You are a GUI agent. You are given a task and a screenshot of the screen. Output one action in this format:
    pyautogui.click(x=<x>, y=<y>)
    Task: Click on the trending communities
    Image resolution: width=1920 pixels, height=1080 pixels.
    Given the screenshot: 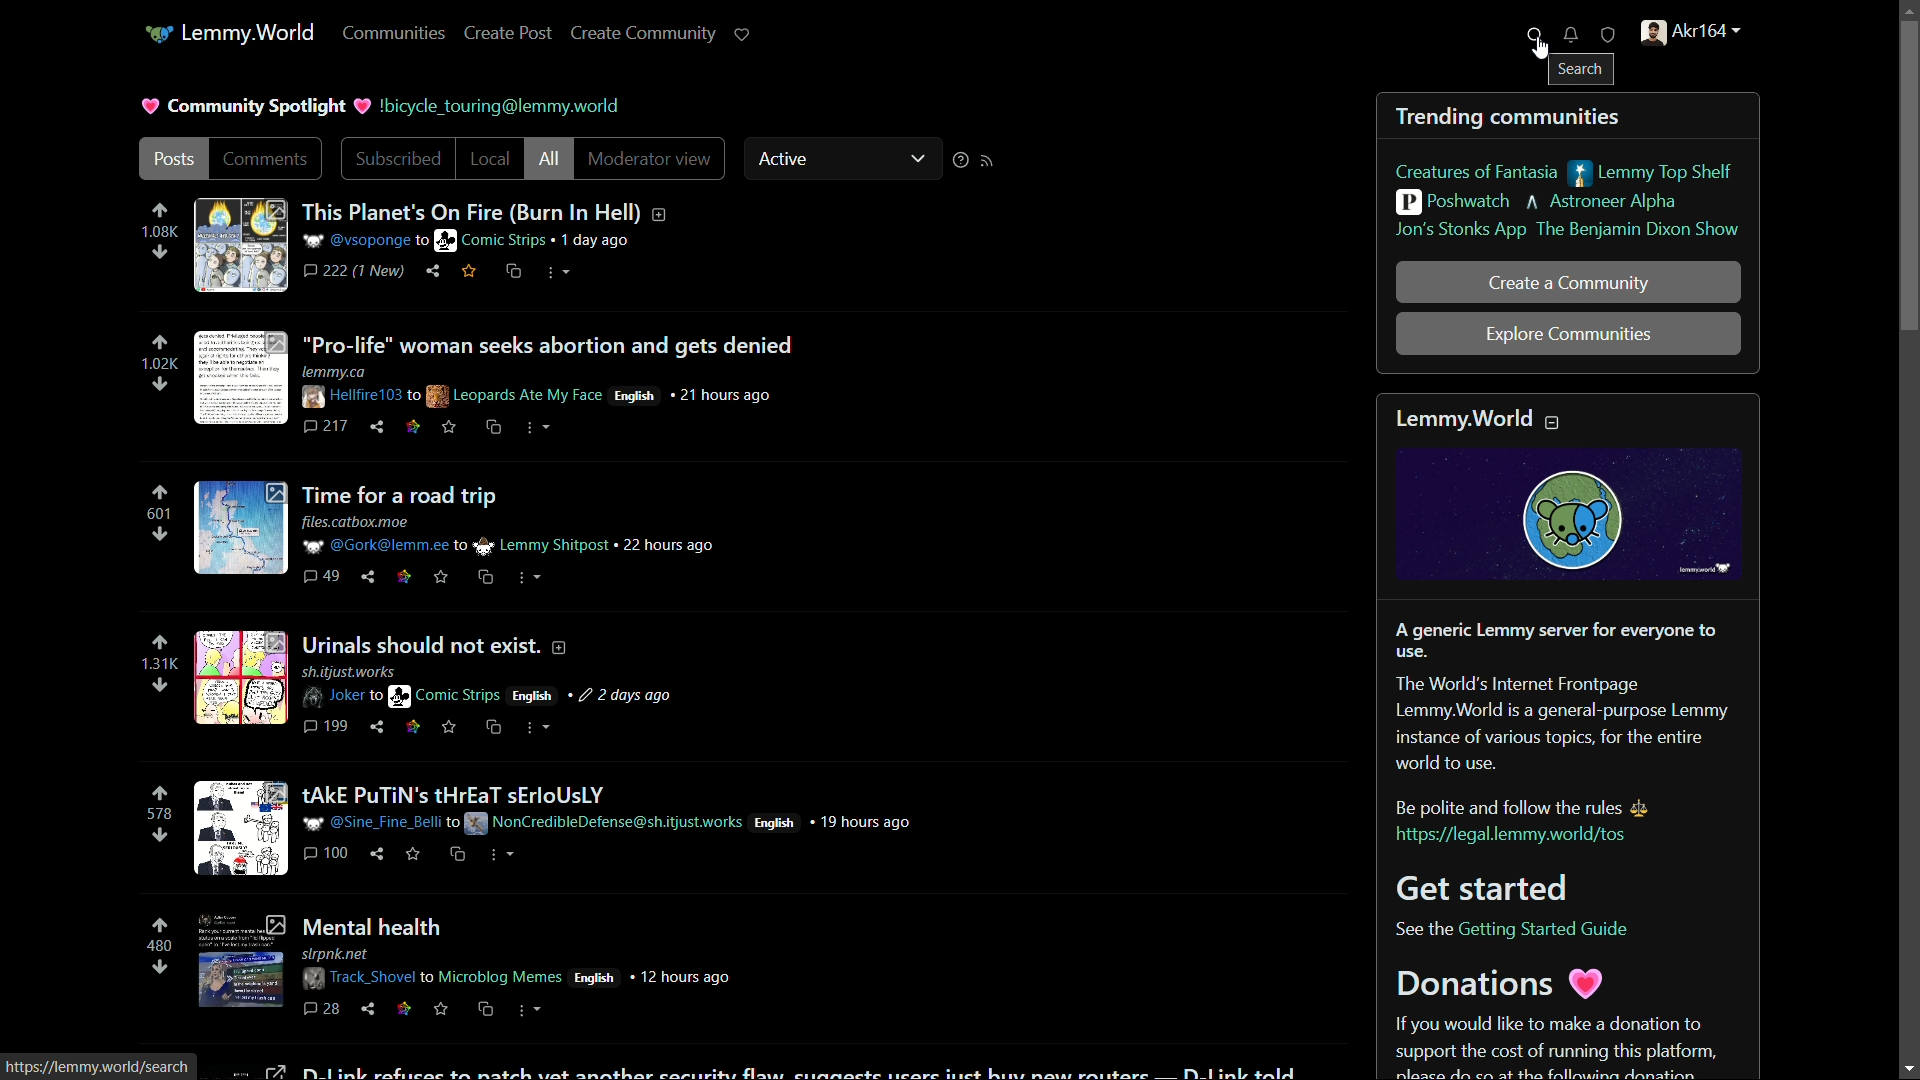 What is the action you would take?
    pyautogui.click(x=1511, y=117)
    